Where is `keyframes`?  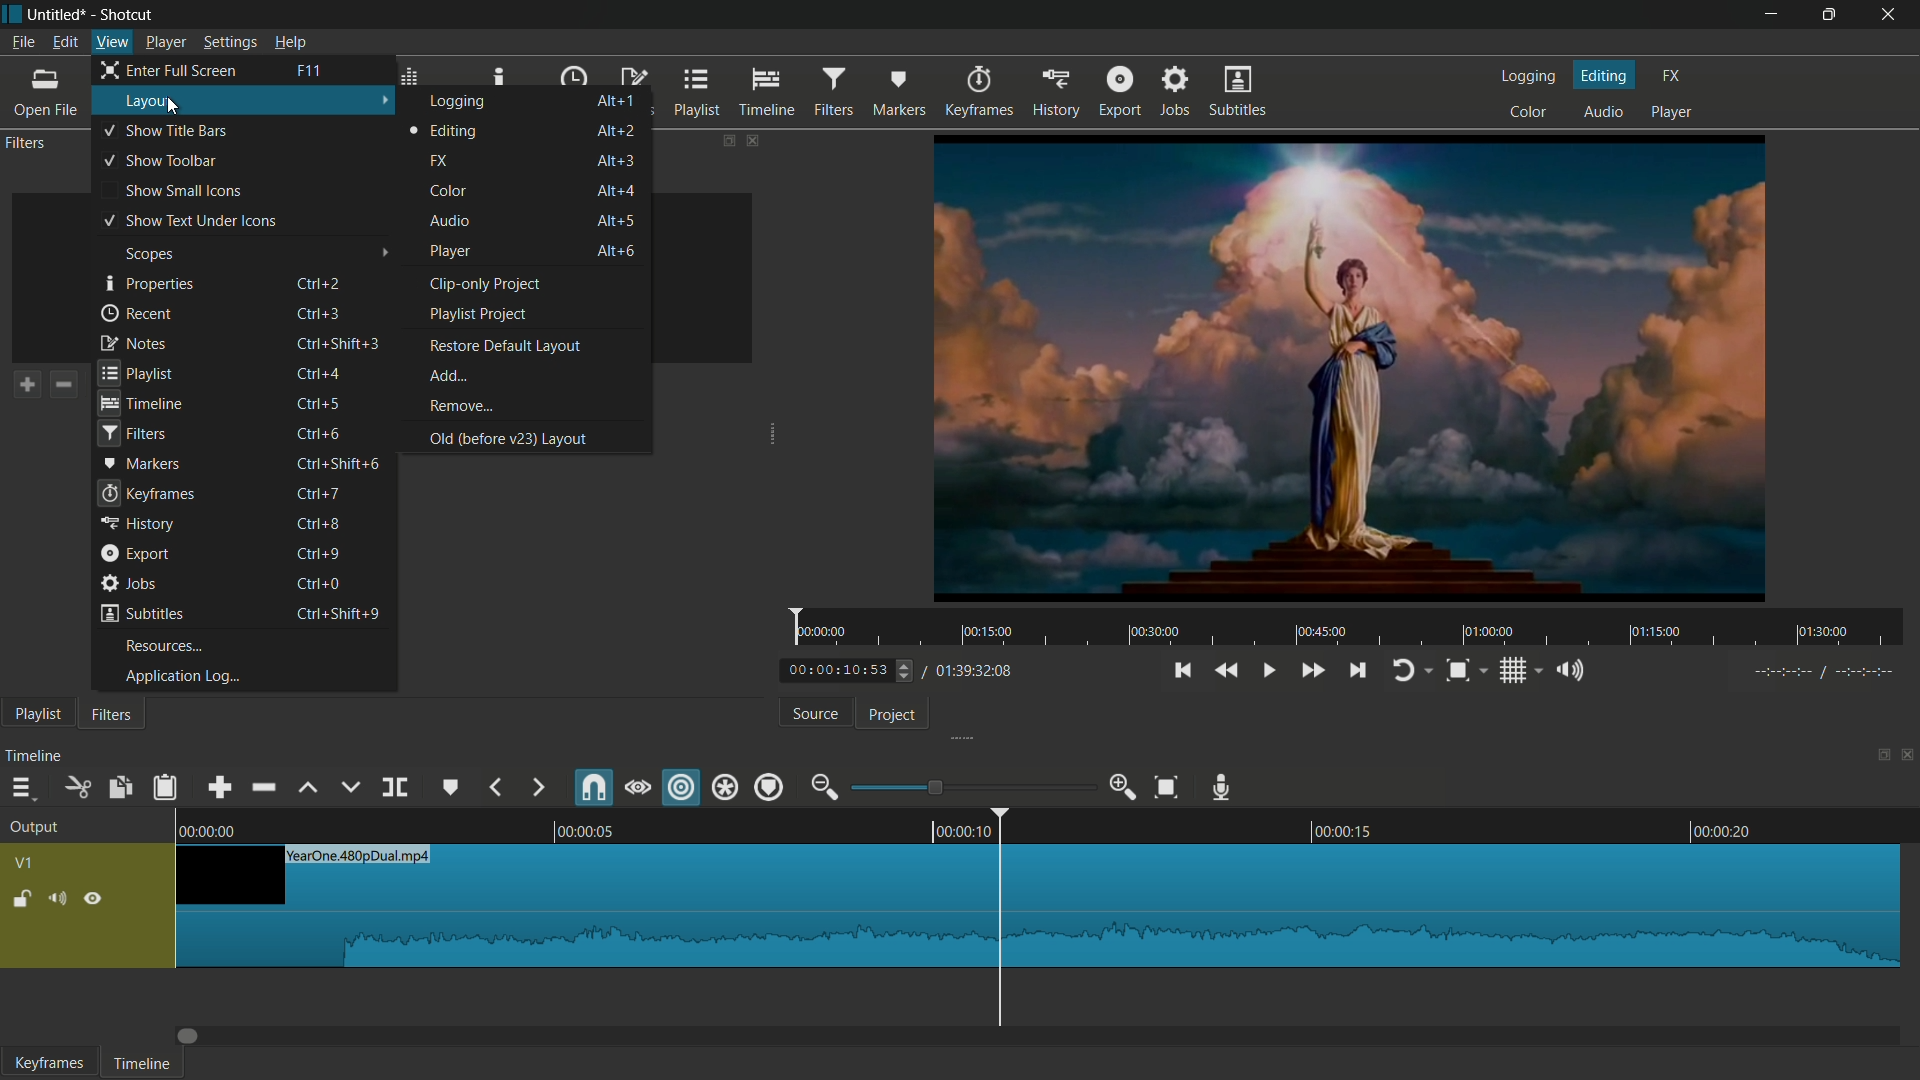 keyframes is located at coordinates (982, 92).